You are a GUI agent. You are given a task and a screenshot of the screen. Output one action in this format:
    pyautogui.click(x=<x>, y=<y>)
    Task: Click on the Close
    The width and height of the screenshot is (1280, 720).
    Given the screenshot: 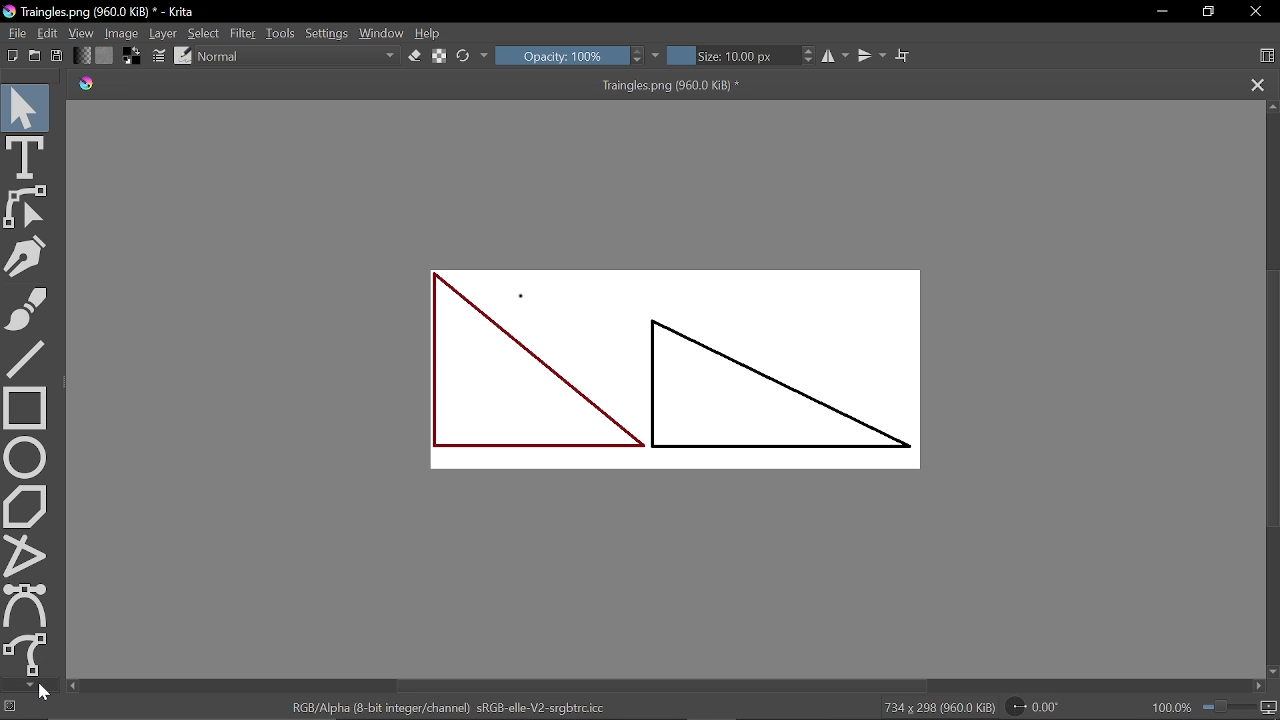 What is the action you would take?
    pyautogui.click(x=1255, y=14)
    